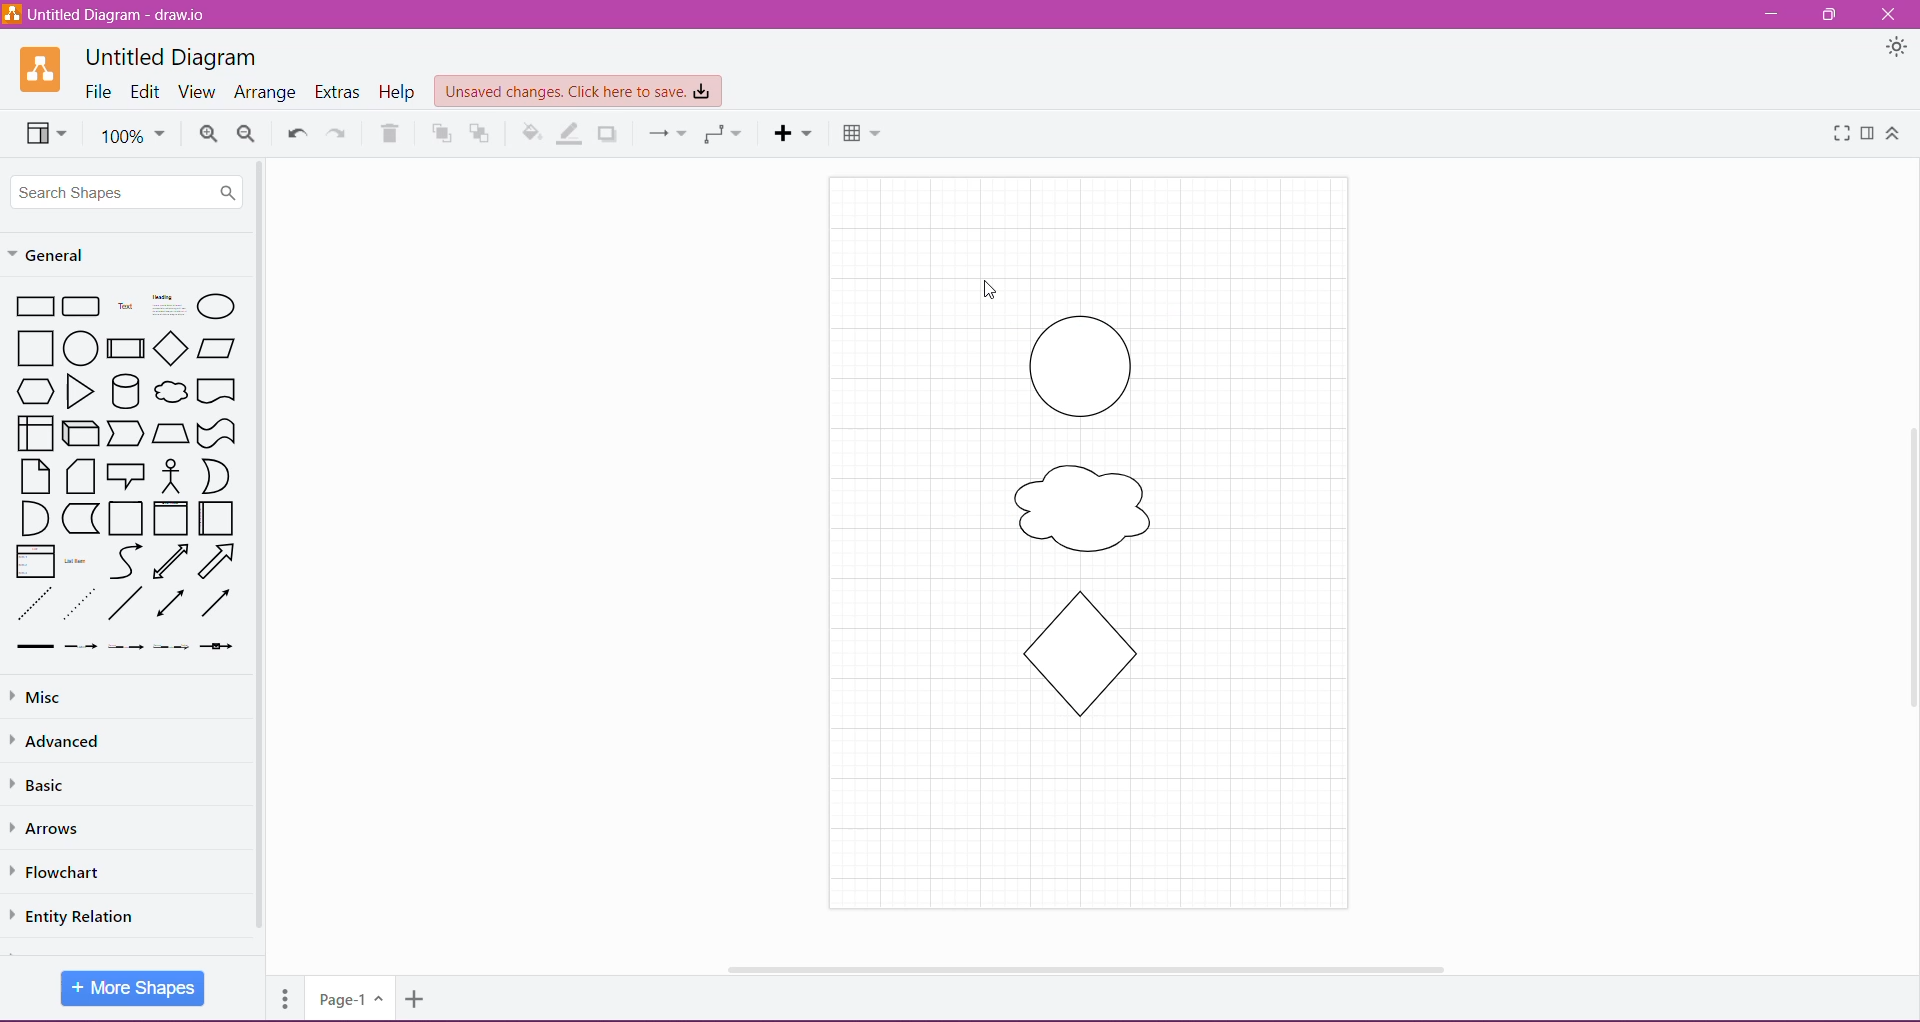 The image size is (1920, 1022). Describe the element at coordinates (532, 133) in the screenshot. I see `Fill Color` at that location.